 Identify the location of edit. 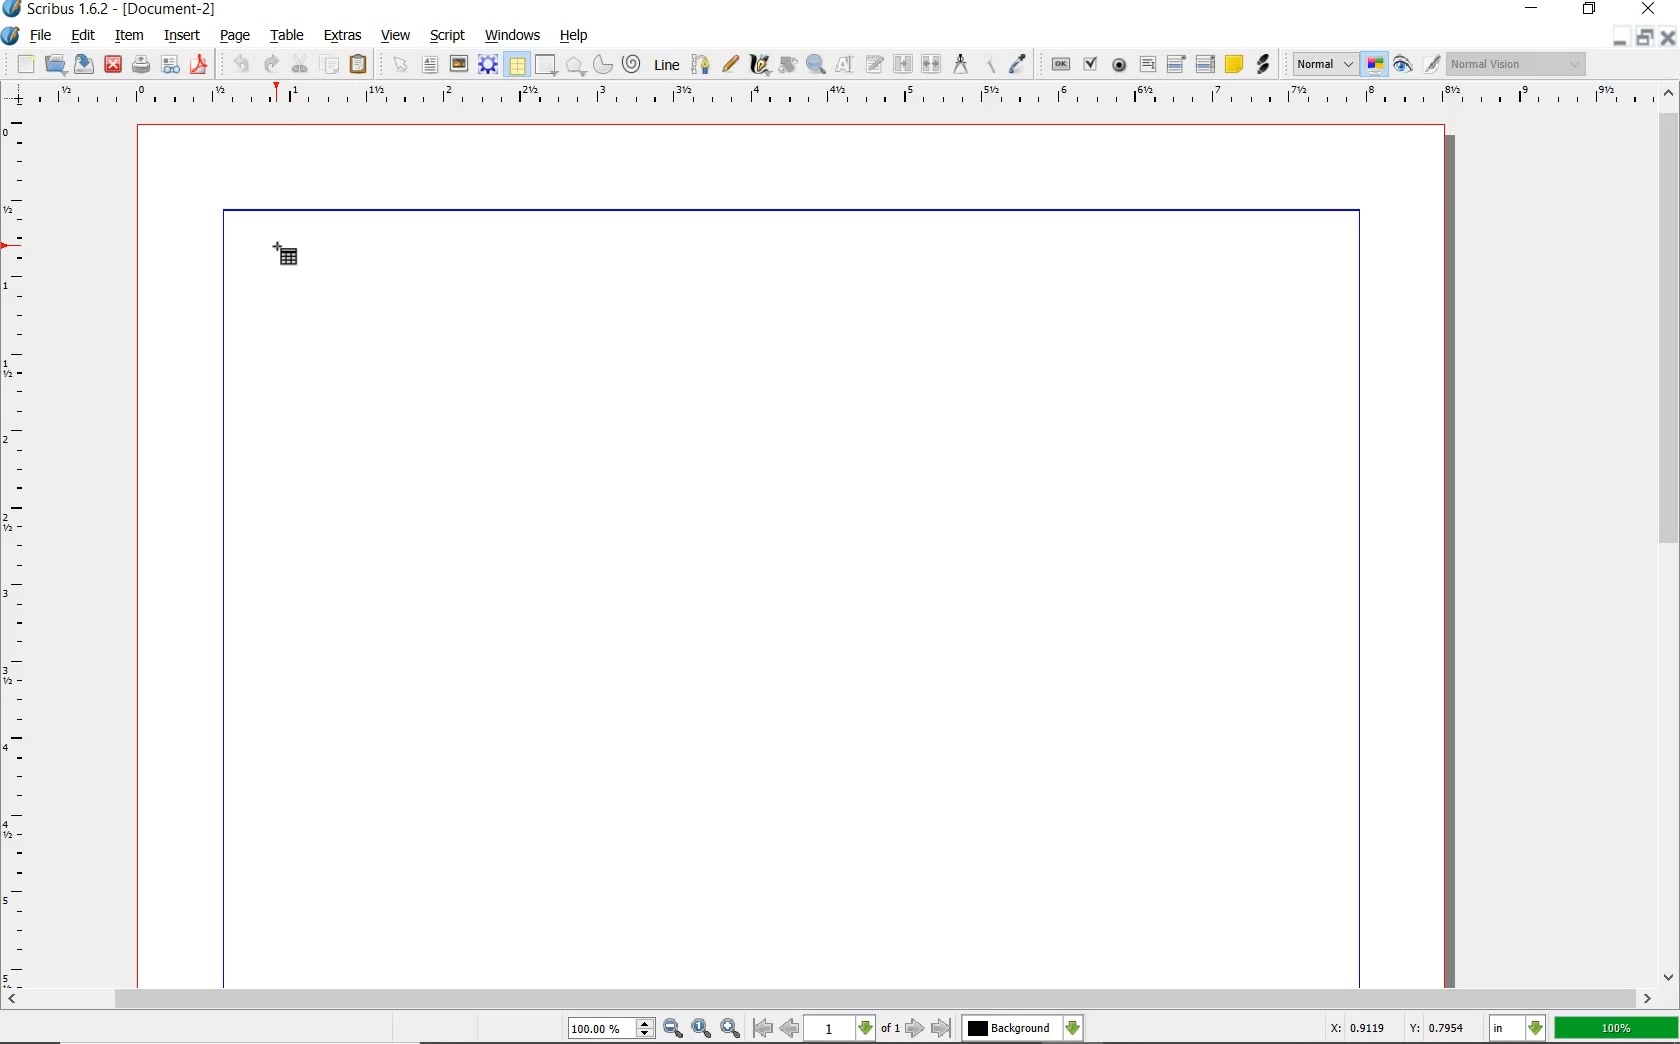
(84, 37).